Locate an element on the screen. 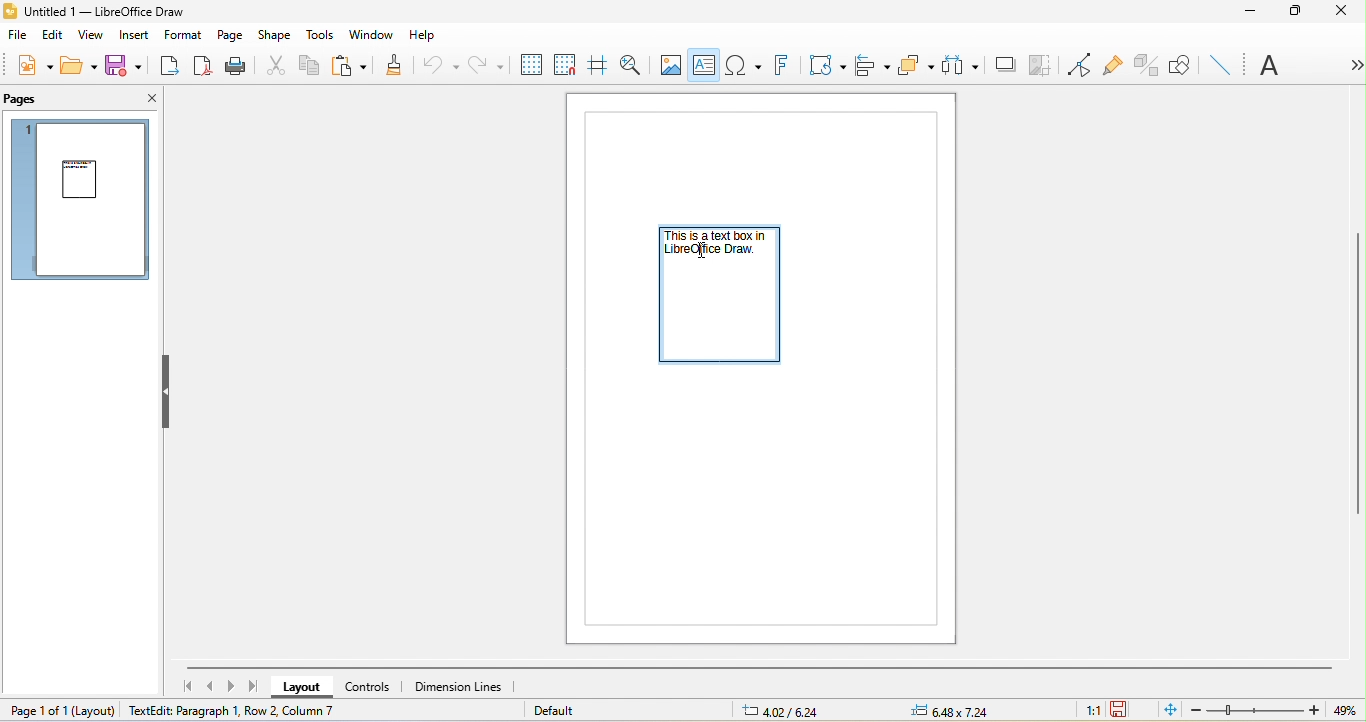 Image resolution: width=1366 pixels, height=722 pixels. show draw function is located at coordinates (1179, 63).